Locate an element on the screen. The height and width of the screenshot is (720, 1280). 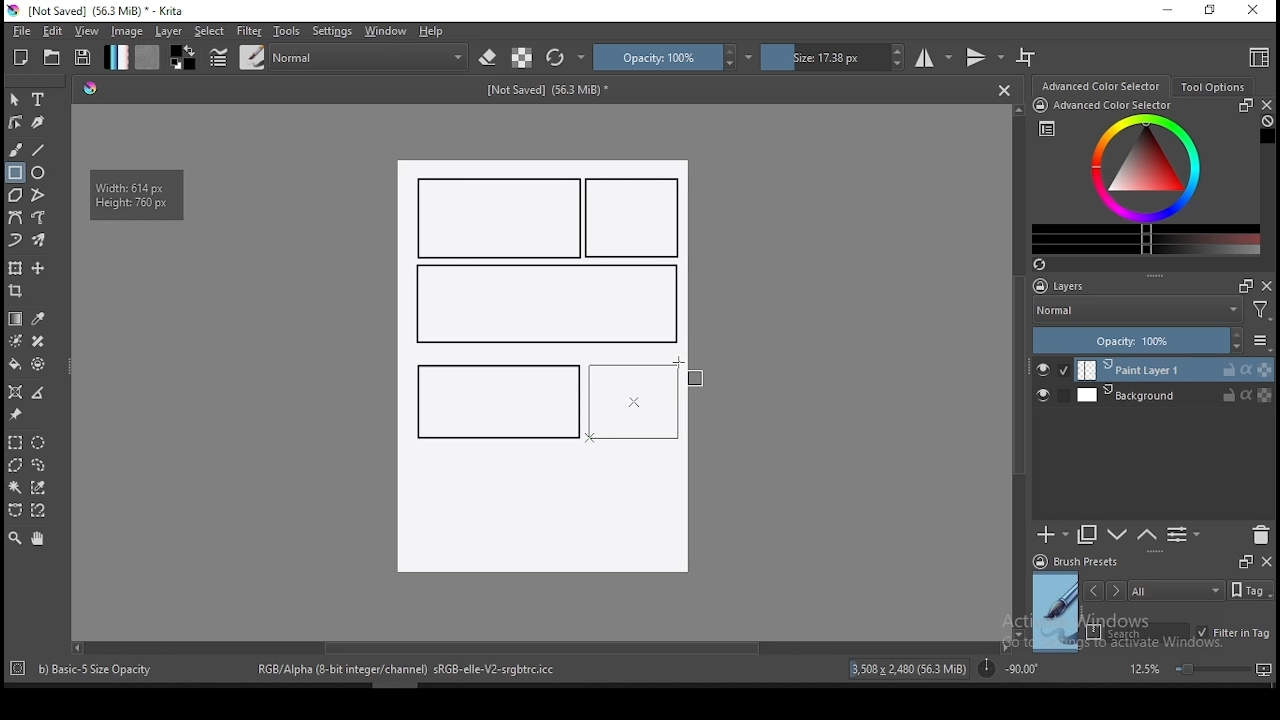
image is located at coordinates (126, 31).